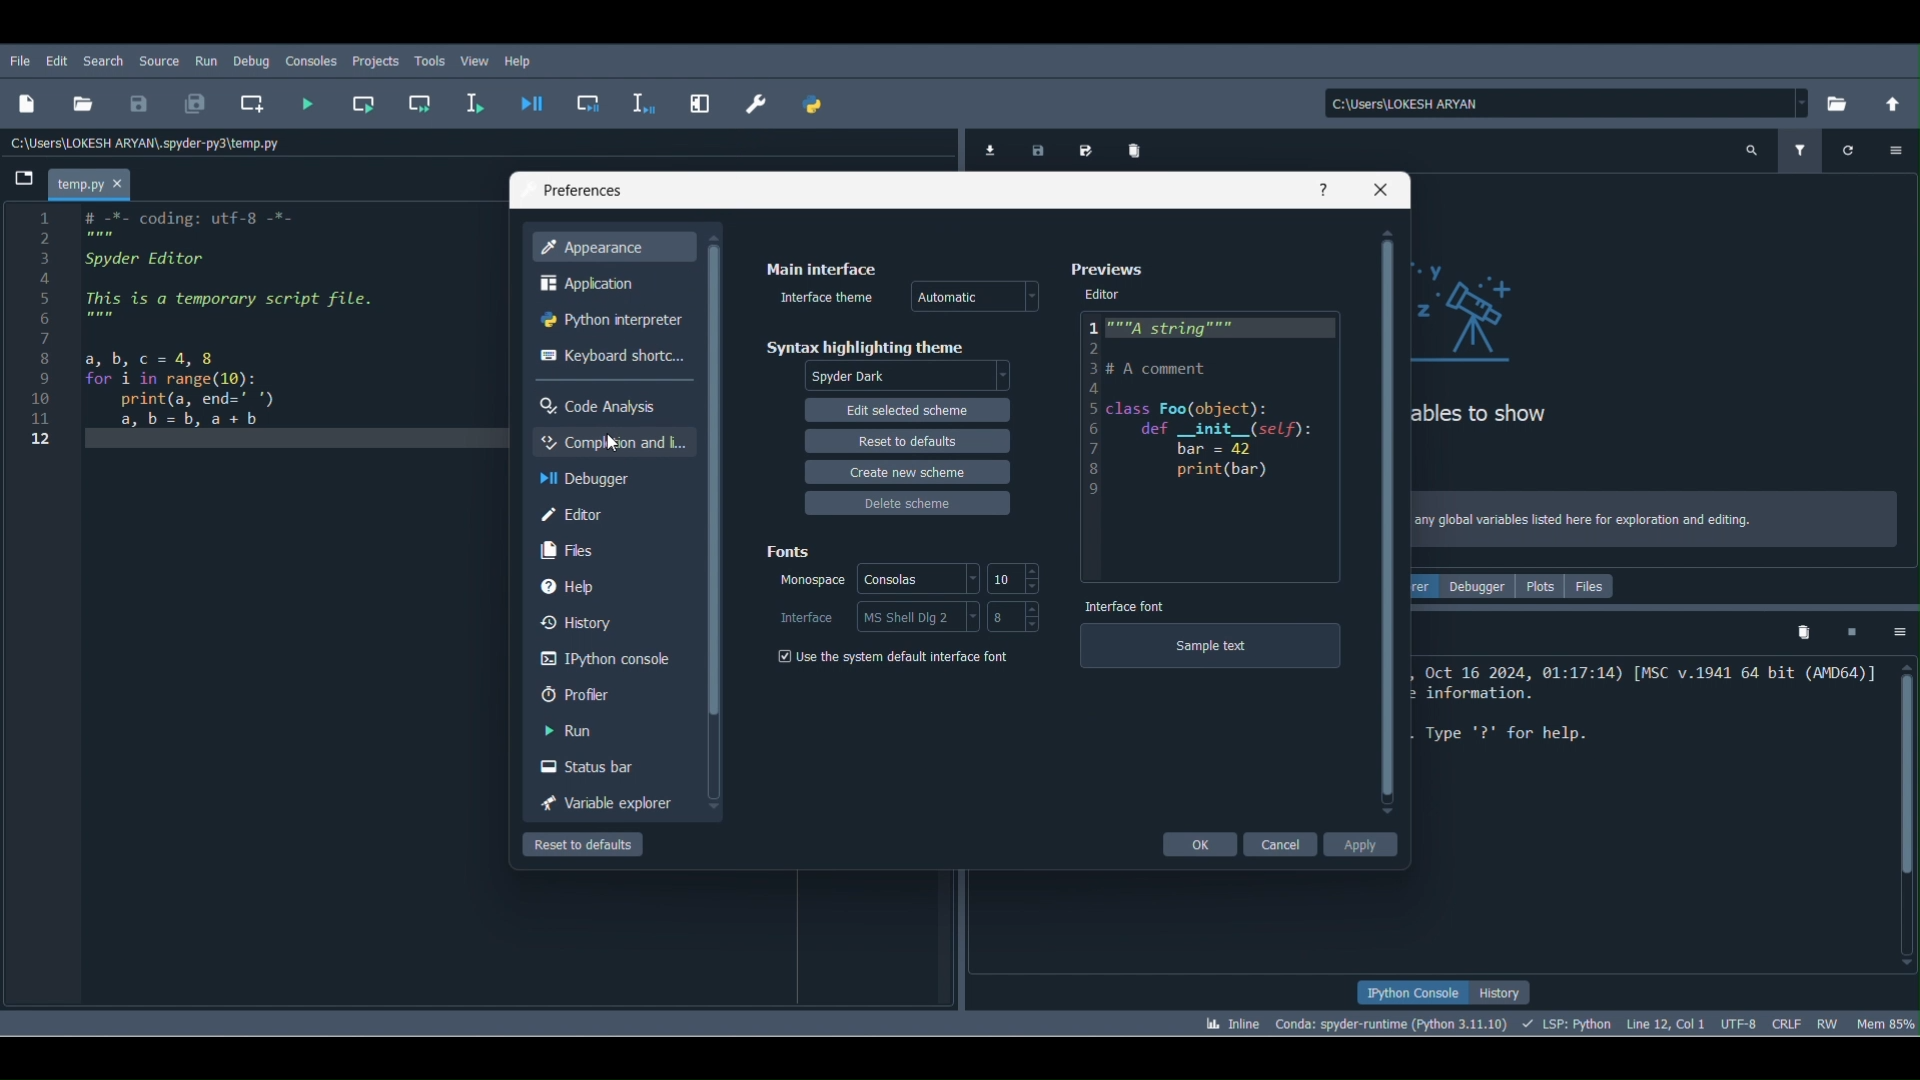  What do you see at coordinates (1664, 1021) in the screenshot?
I see `Cursor position` at bounding box center [1664, 1021].